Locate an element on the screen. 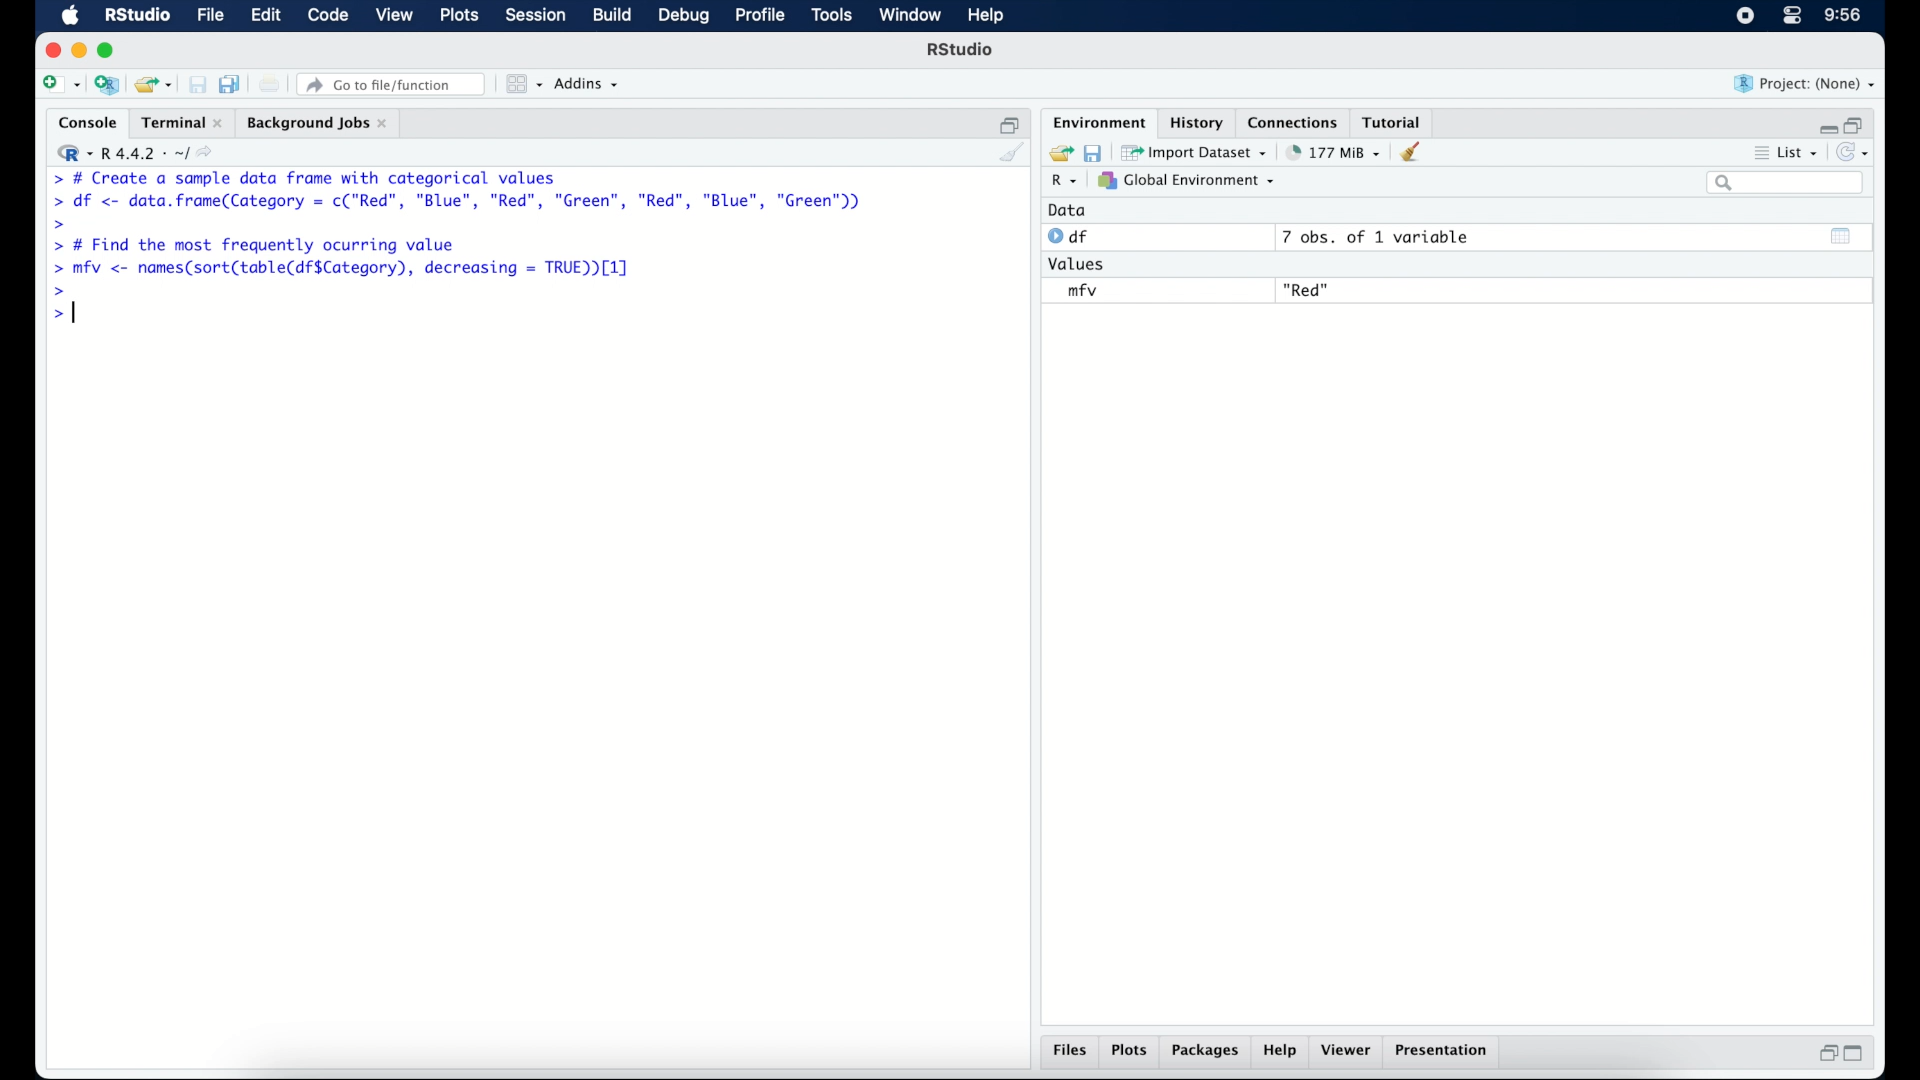 This screenshot has height=1080, width=1920. session is located at coordinates (536, 16).